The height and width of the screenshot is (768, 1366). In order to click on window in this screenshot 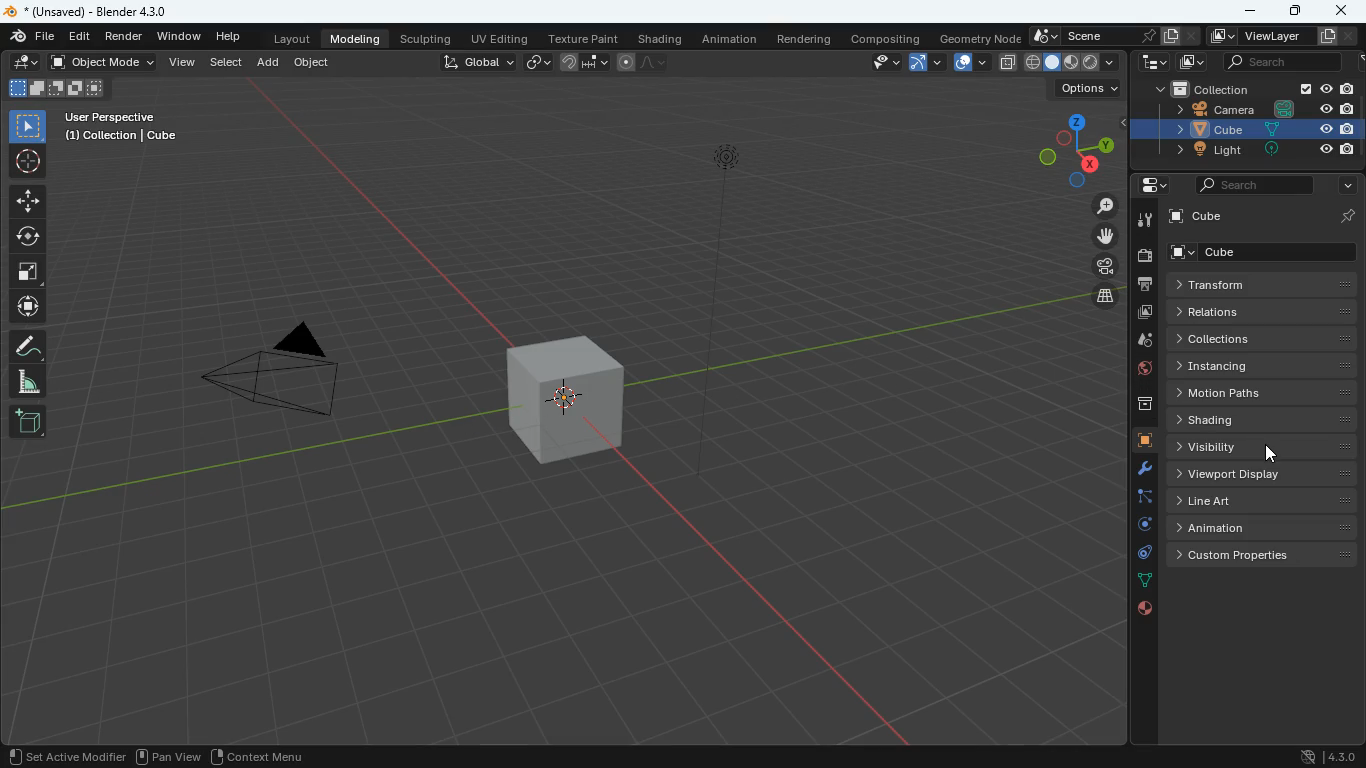, I will do `click(178, 36)`.